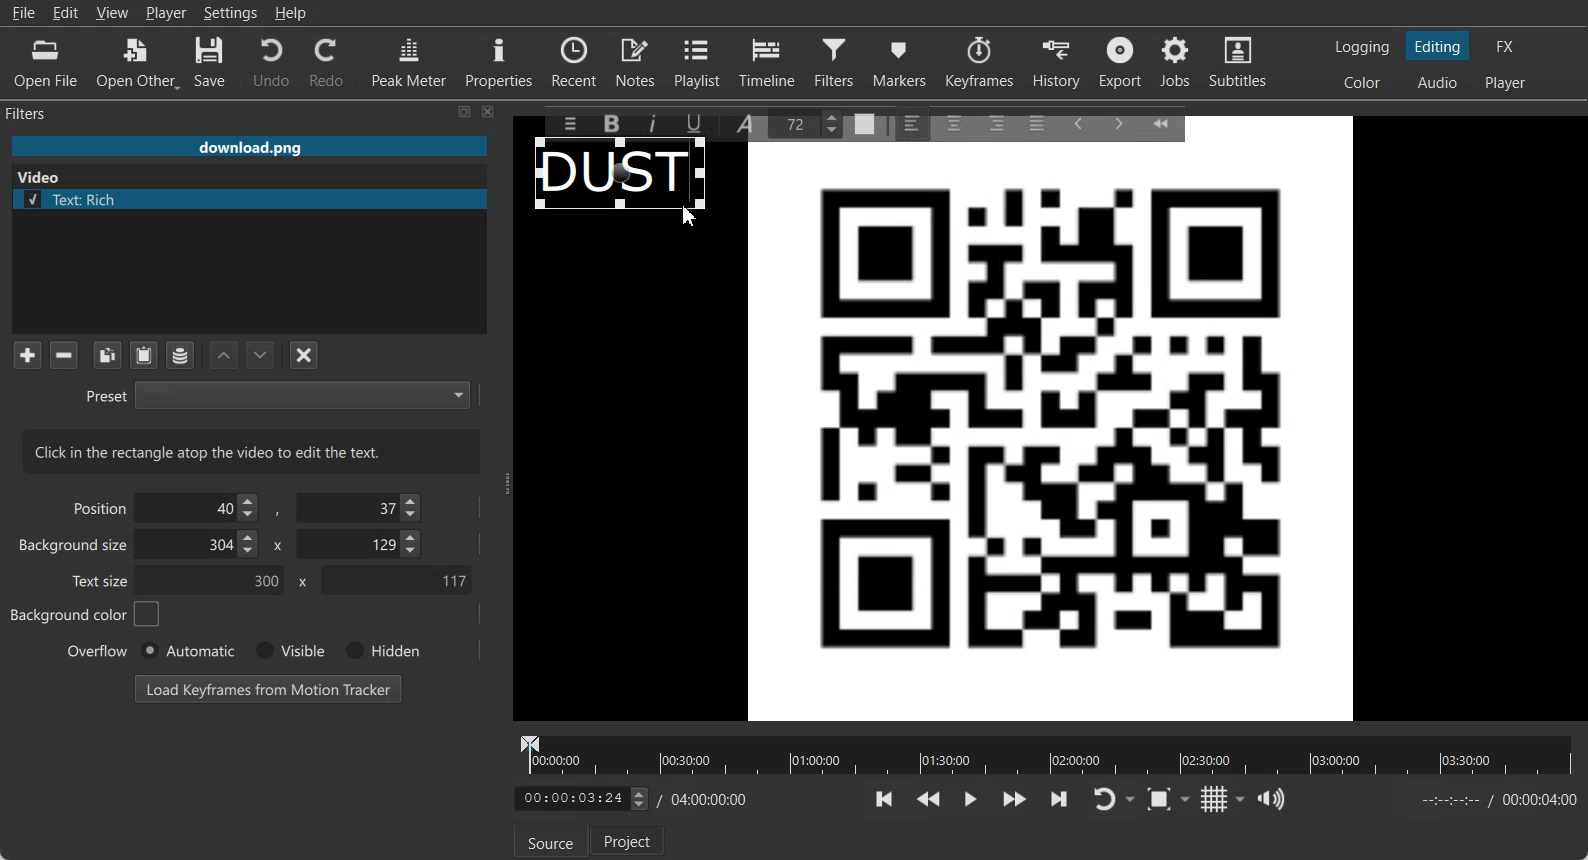  What do you see at coordinates (995, 122) in the screenshot?
I see `Right` at bounding box center [995, 122].